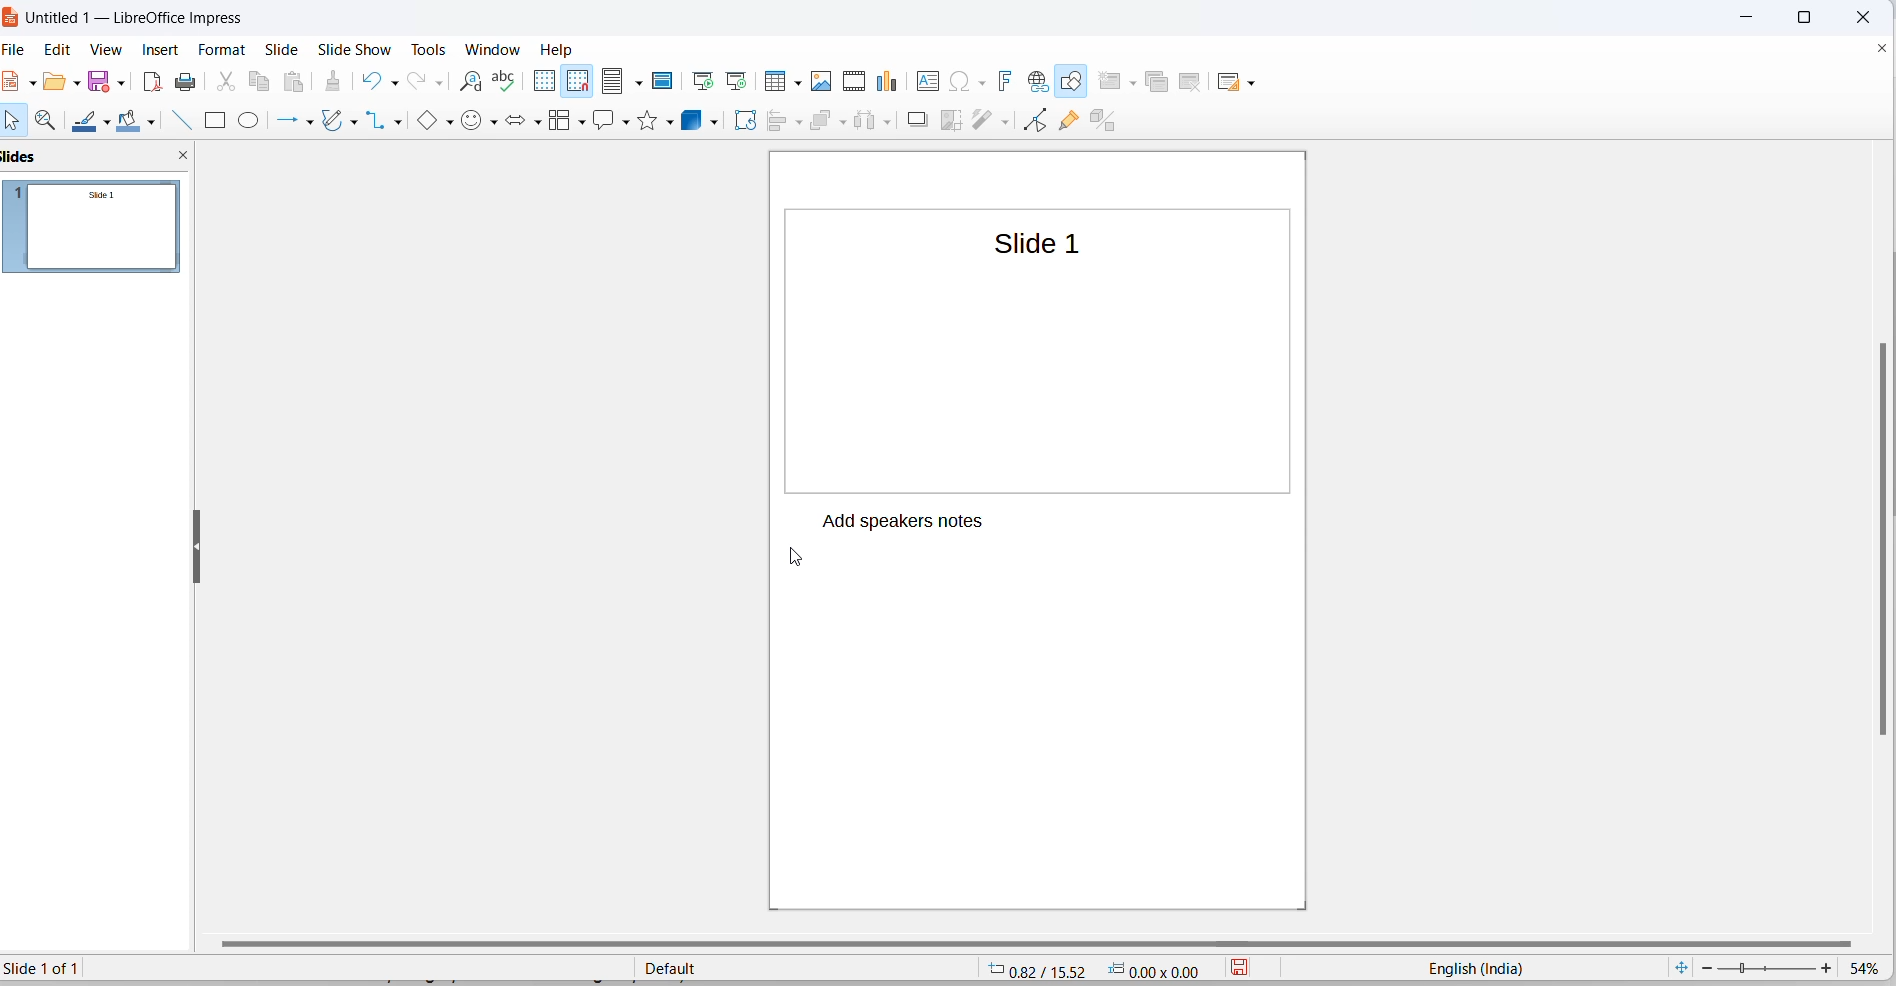 The height and width of the screenshot is (986, 1896). What do you see at coordinates (937, 520) in the screenshot?
I see `Add speakers notes` at bounding box center [937, 520].